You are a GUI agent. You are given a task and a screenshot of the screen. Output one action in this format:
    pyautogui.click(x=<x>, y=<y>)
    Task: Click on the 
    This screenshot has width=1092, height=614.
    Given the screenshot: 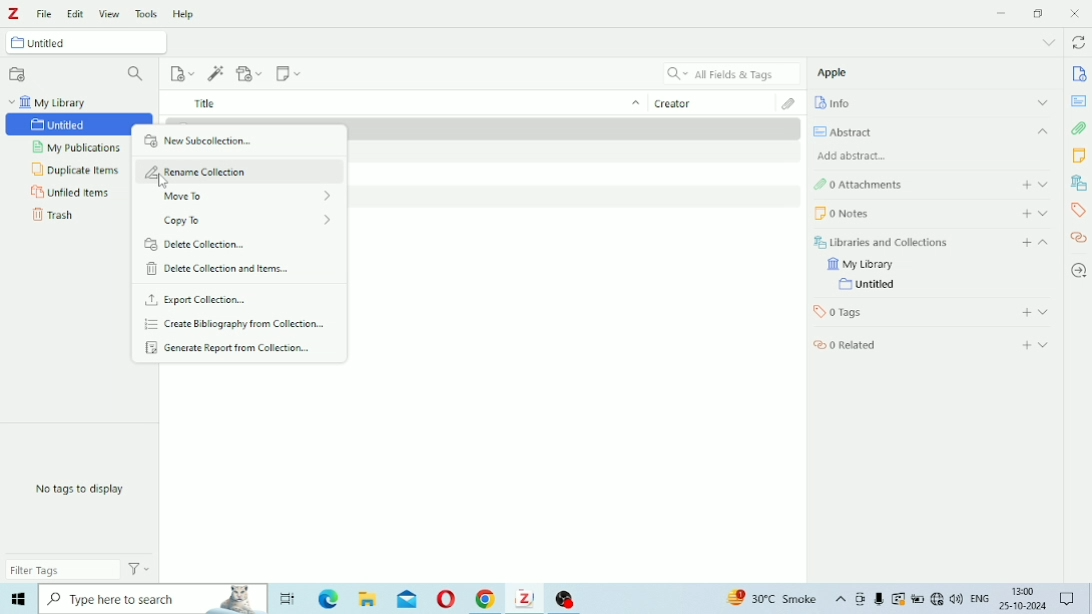 What is the action you would take?
    pyautogui.click(x=286, y=599)
    